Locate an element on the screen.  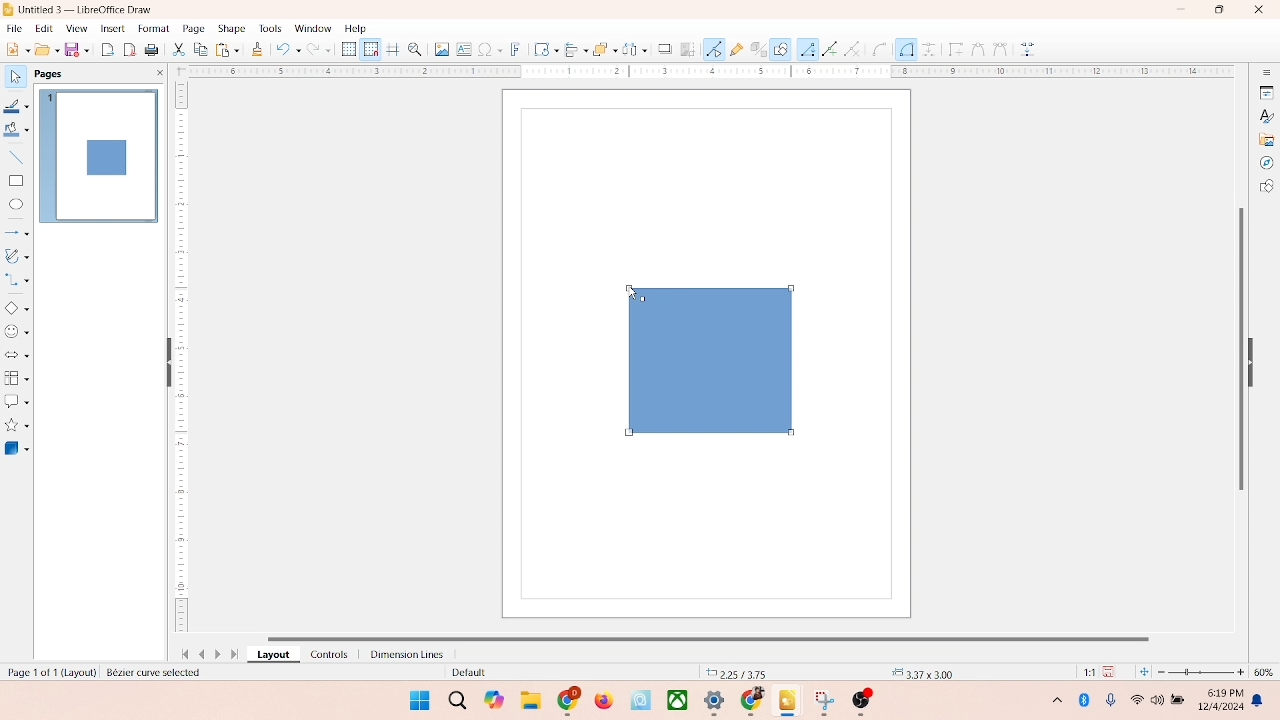
format is located at coordinates (153, 27).